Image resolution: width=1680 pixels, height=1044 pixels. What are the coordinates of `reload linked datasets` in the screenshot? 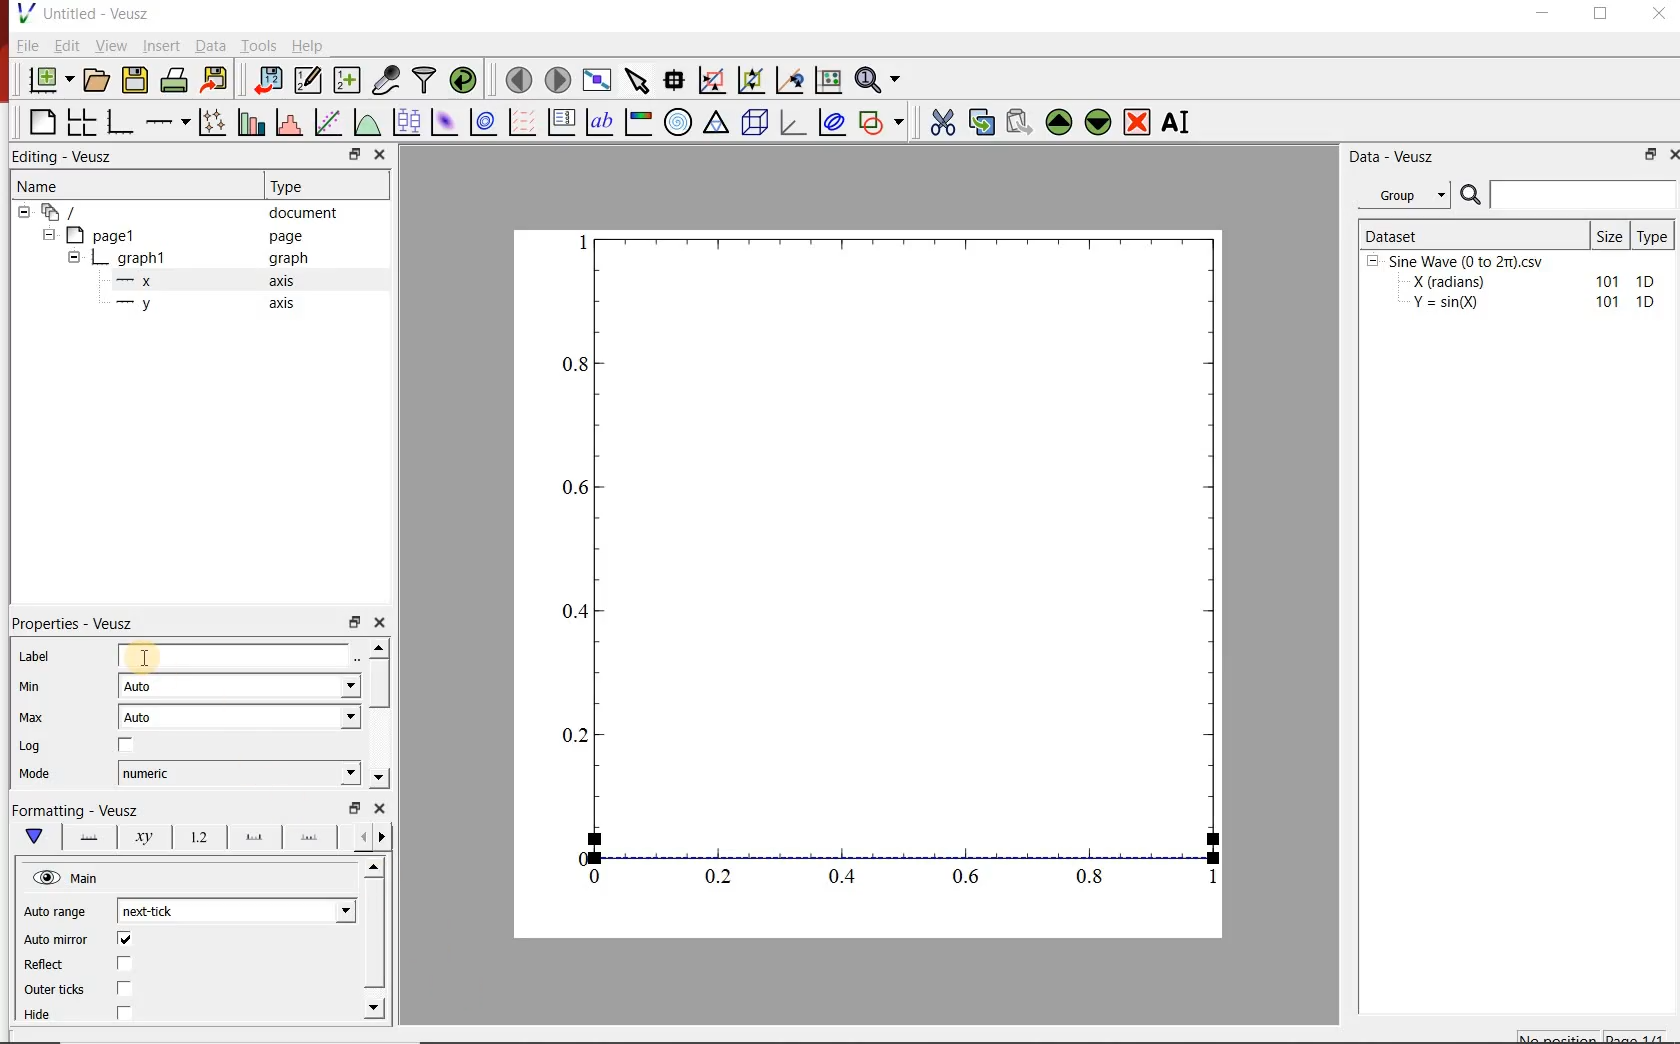 It's located at (466, 80).